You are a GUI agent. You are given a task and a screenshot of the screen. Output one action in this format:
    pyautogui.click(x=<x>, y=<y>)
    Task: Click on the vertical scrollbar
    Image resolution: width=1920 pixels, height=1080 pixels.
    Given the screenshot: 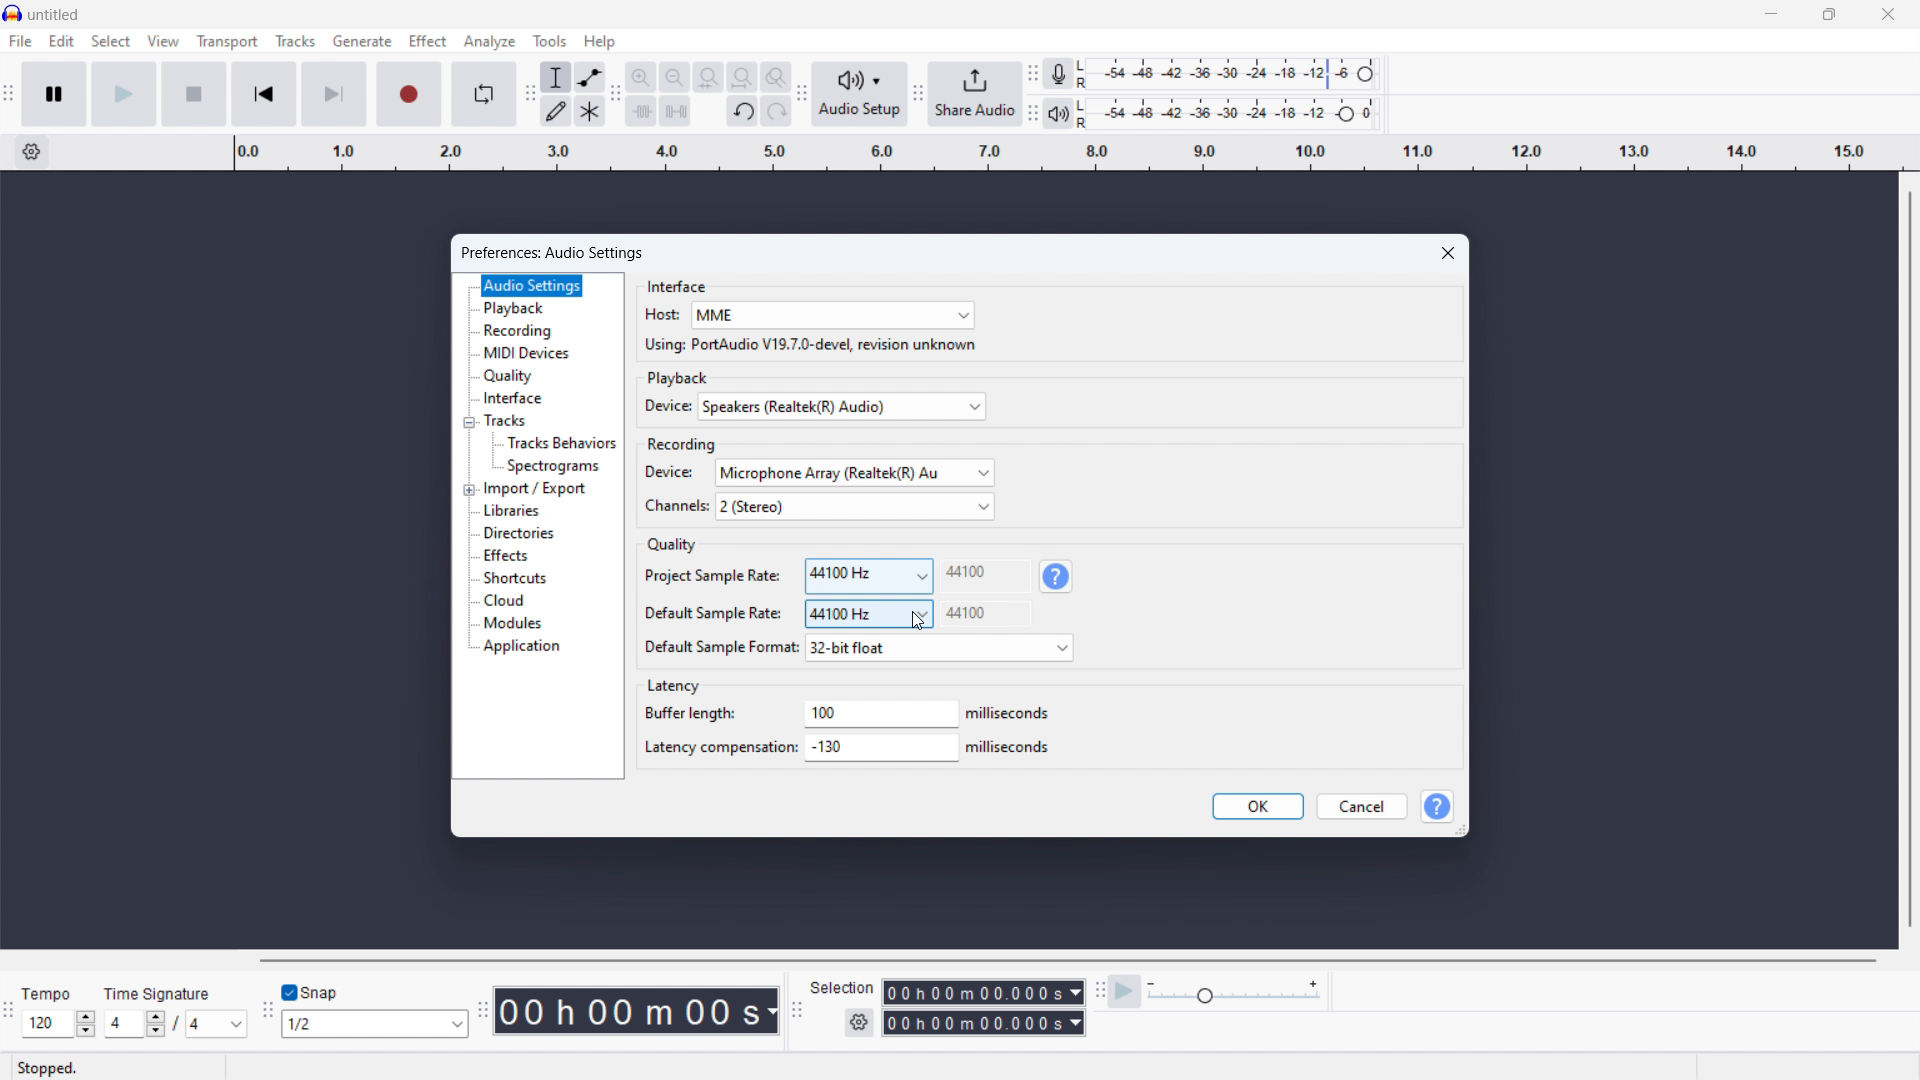 What is the action you would take?
    pyautogui.click(x=1911, y=557)
    